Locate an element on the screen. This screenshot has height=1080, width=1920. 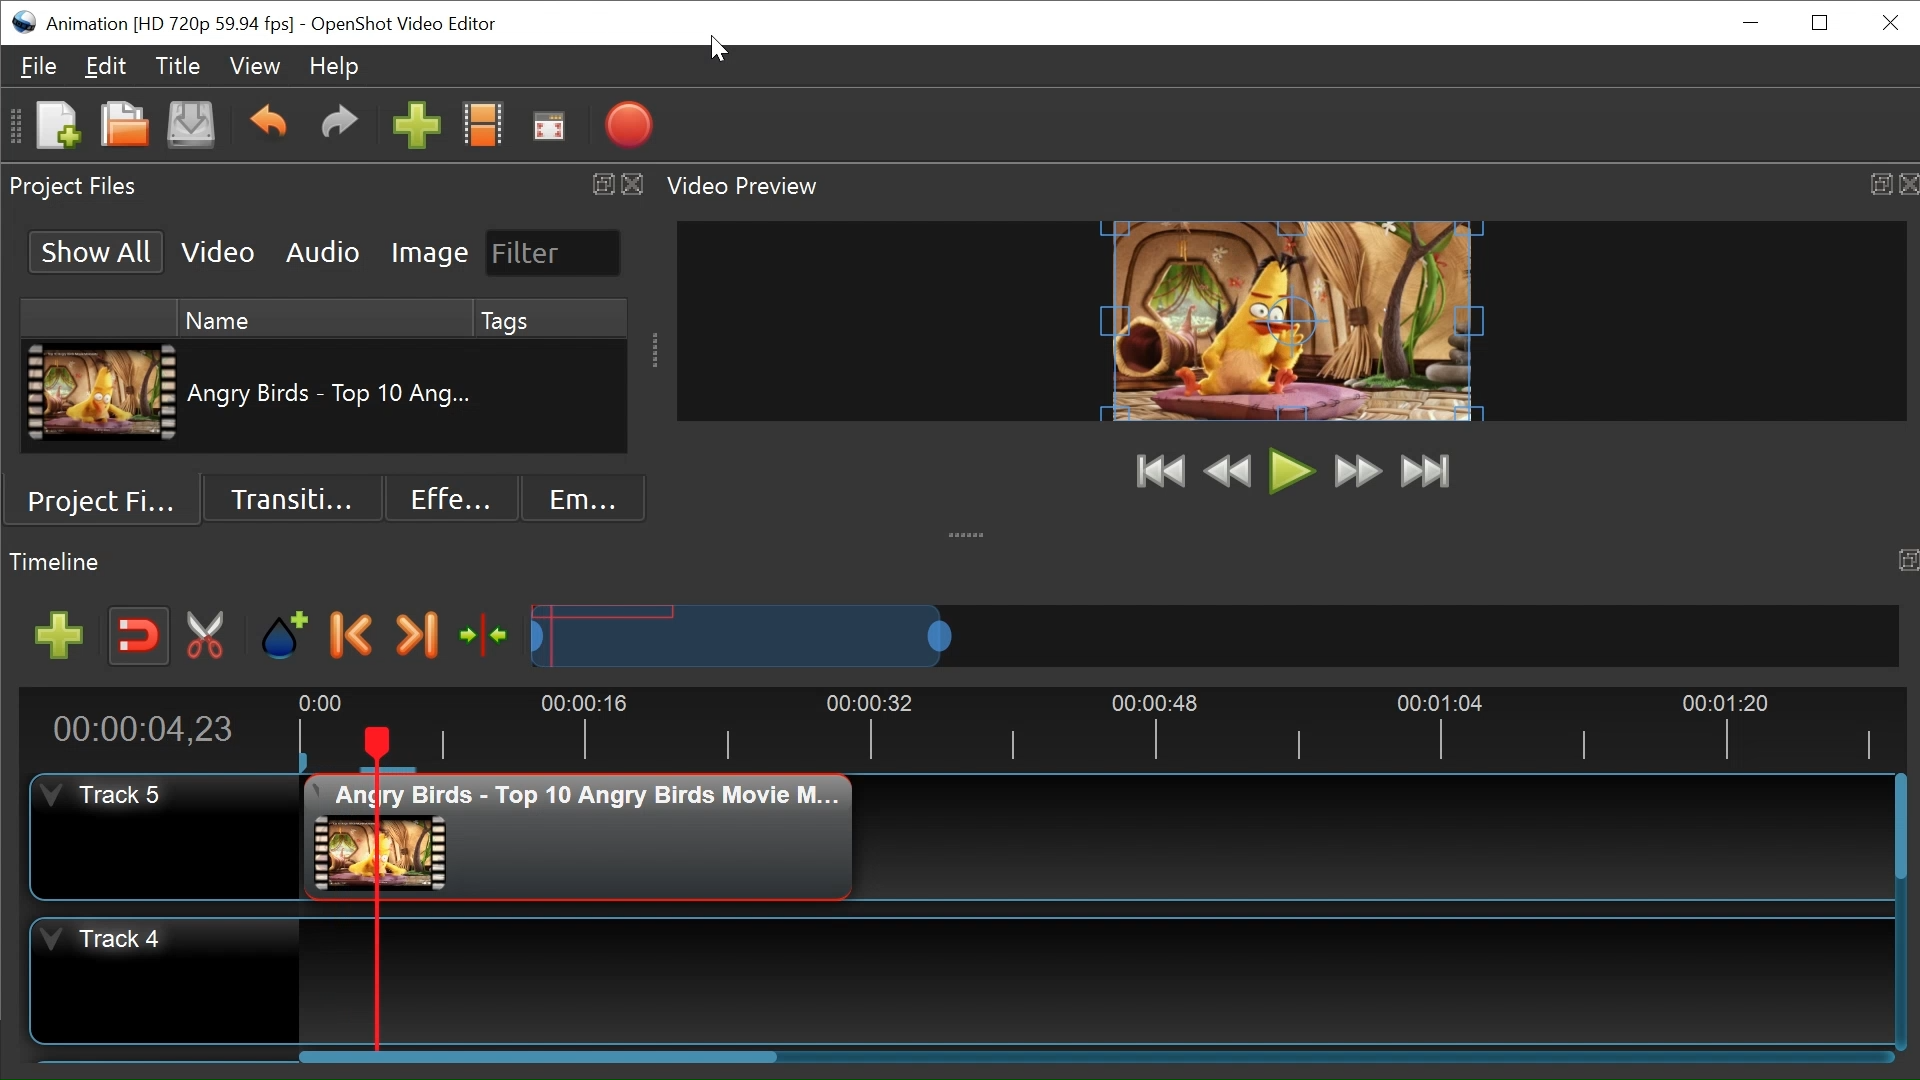
Add Marker is located at coordinates (287, 637).